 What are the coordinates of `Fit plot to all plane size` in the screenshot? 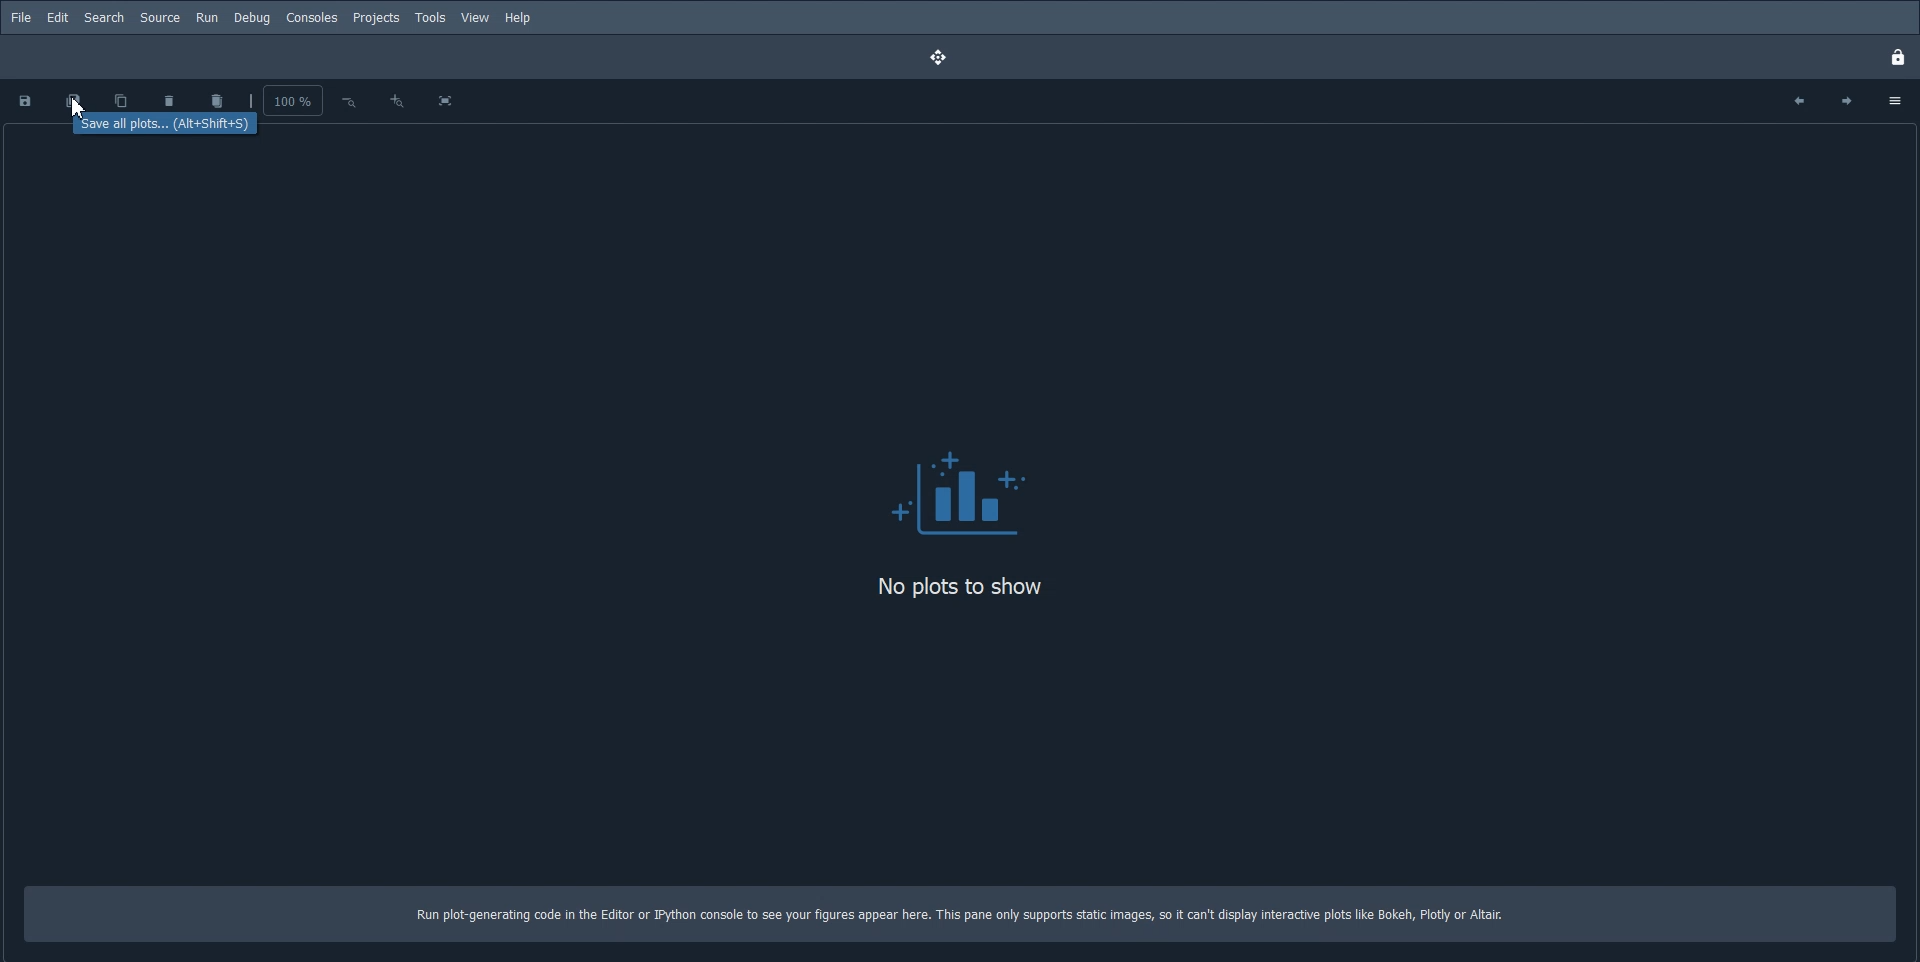 It's located at (445, 99).